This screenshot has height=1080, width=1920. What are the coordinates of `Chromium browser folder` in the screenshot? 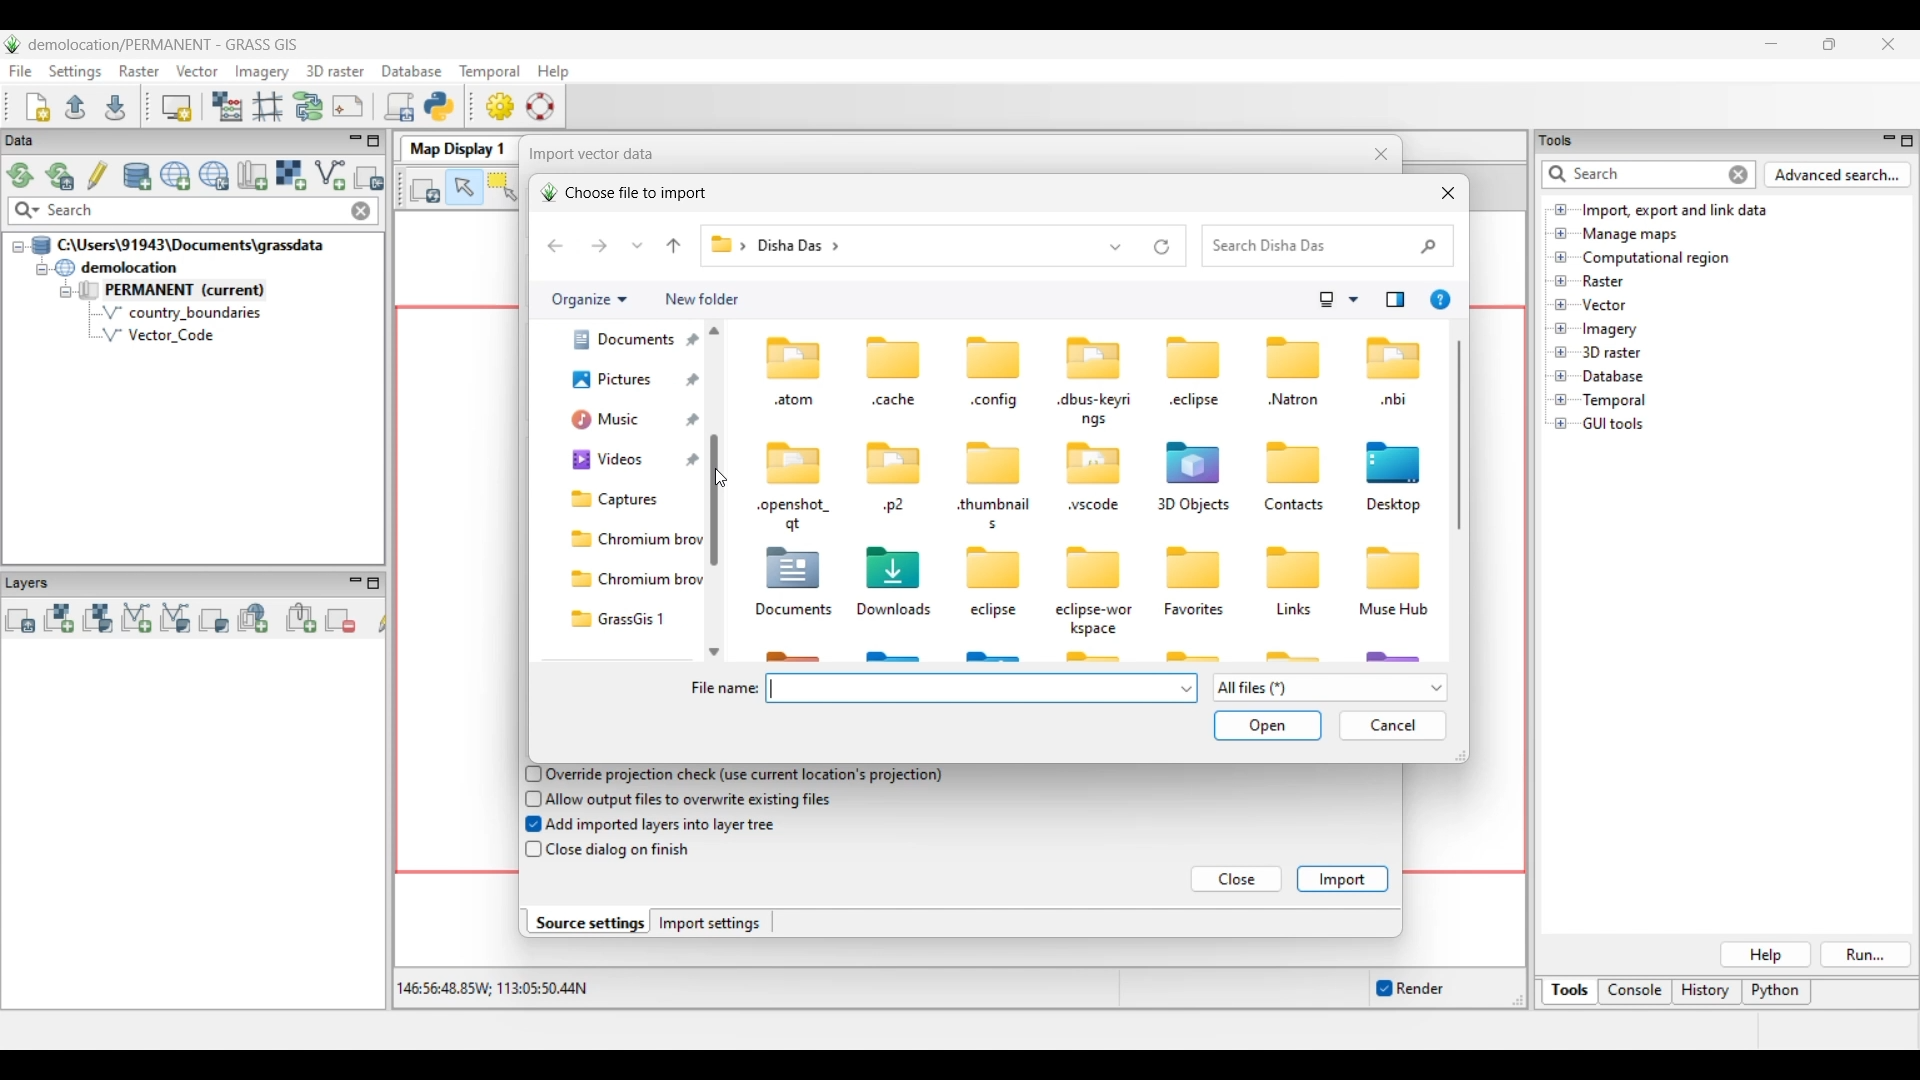 It's located at (632, 540).